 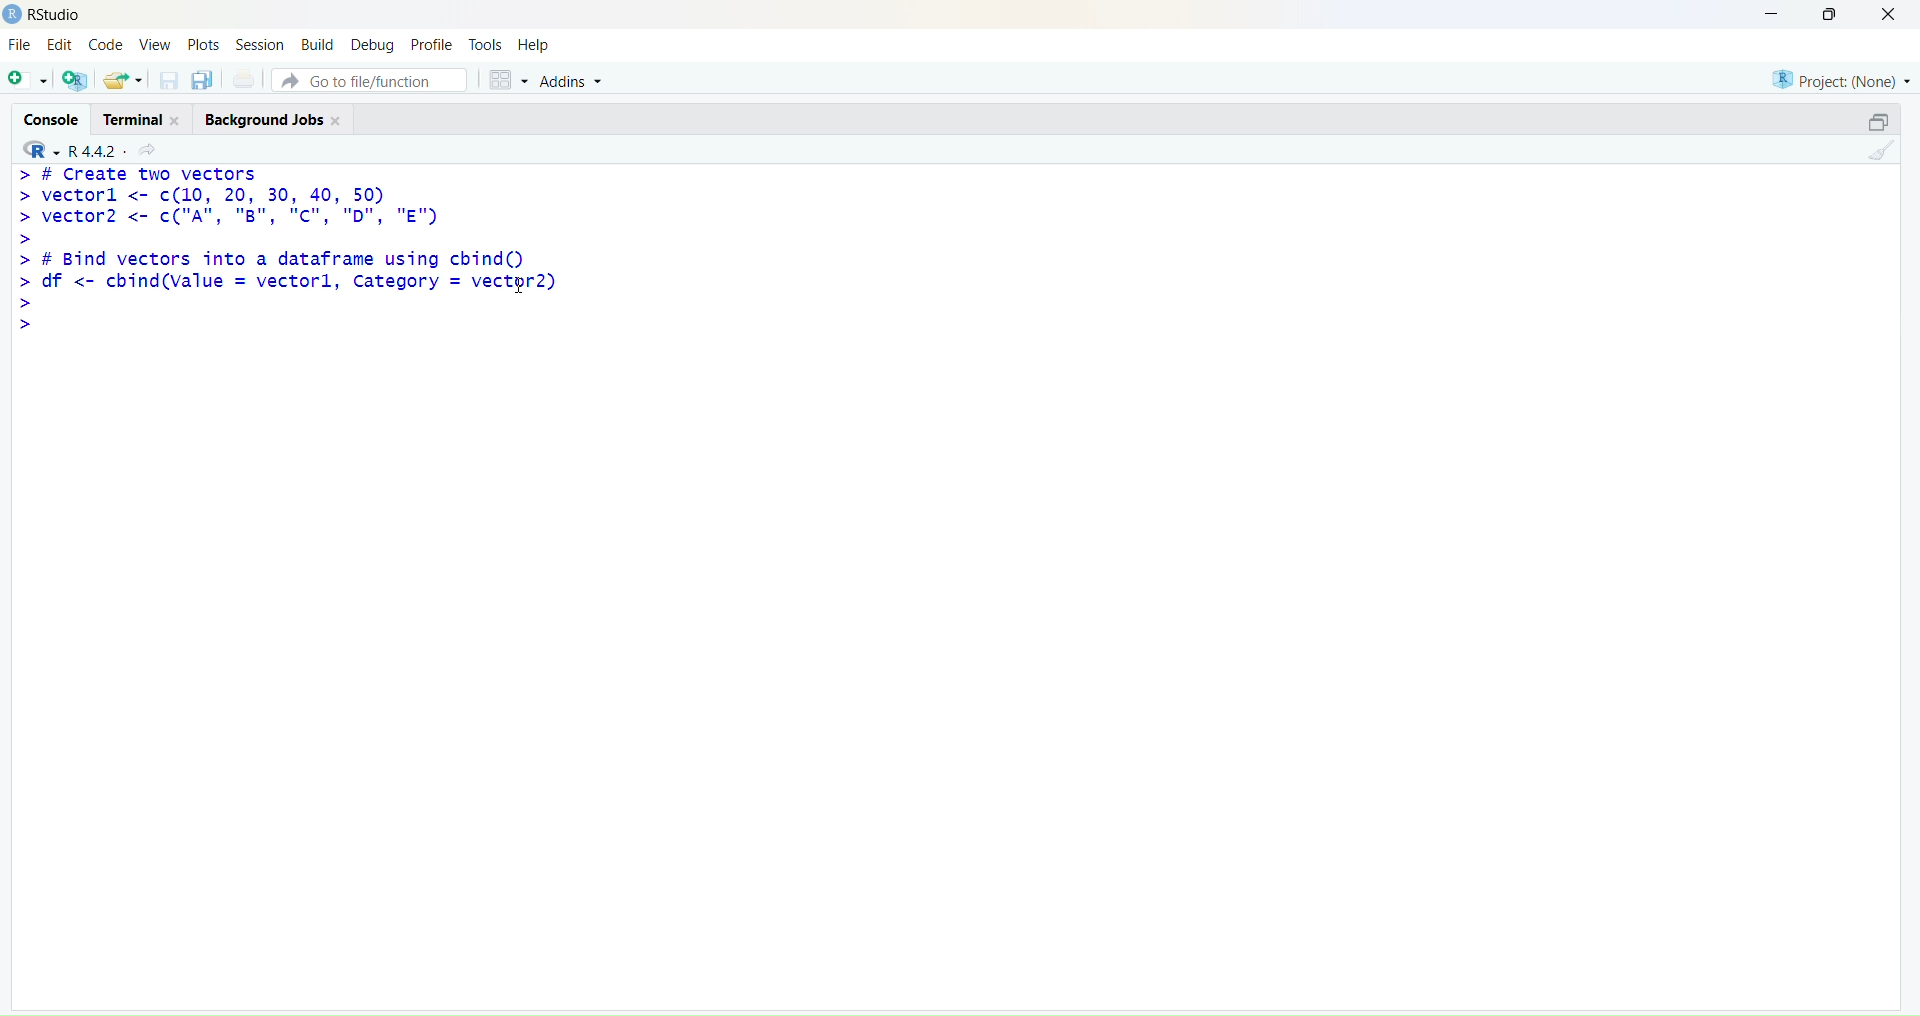 I want to click on View current directory, so click(x=150, y=151).